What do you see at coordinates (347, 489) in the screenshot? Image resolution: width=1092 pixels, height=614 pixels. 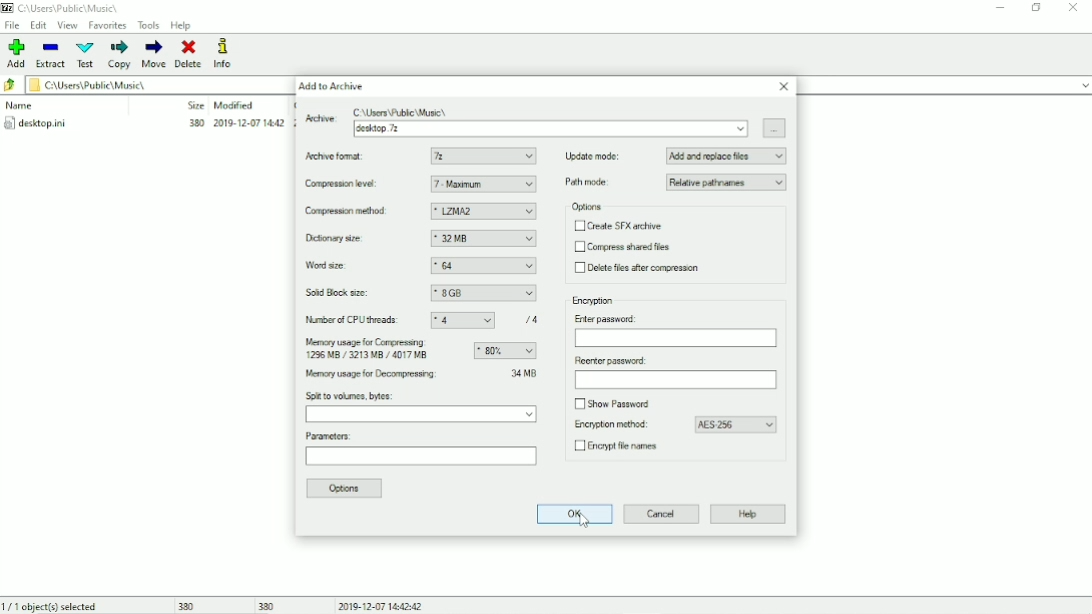 I see `Options` at bounding box center [347, 489].